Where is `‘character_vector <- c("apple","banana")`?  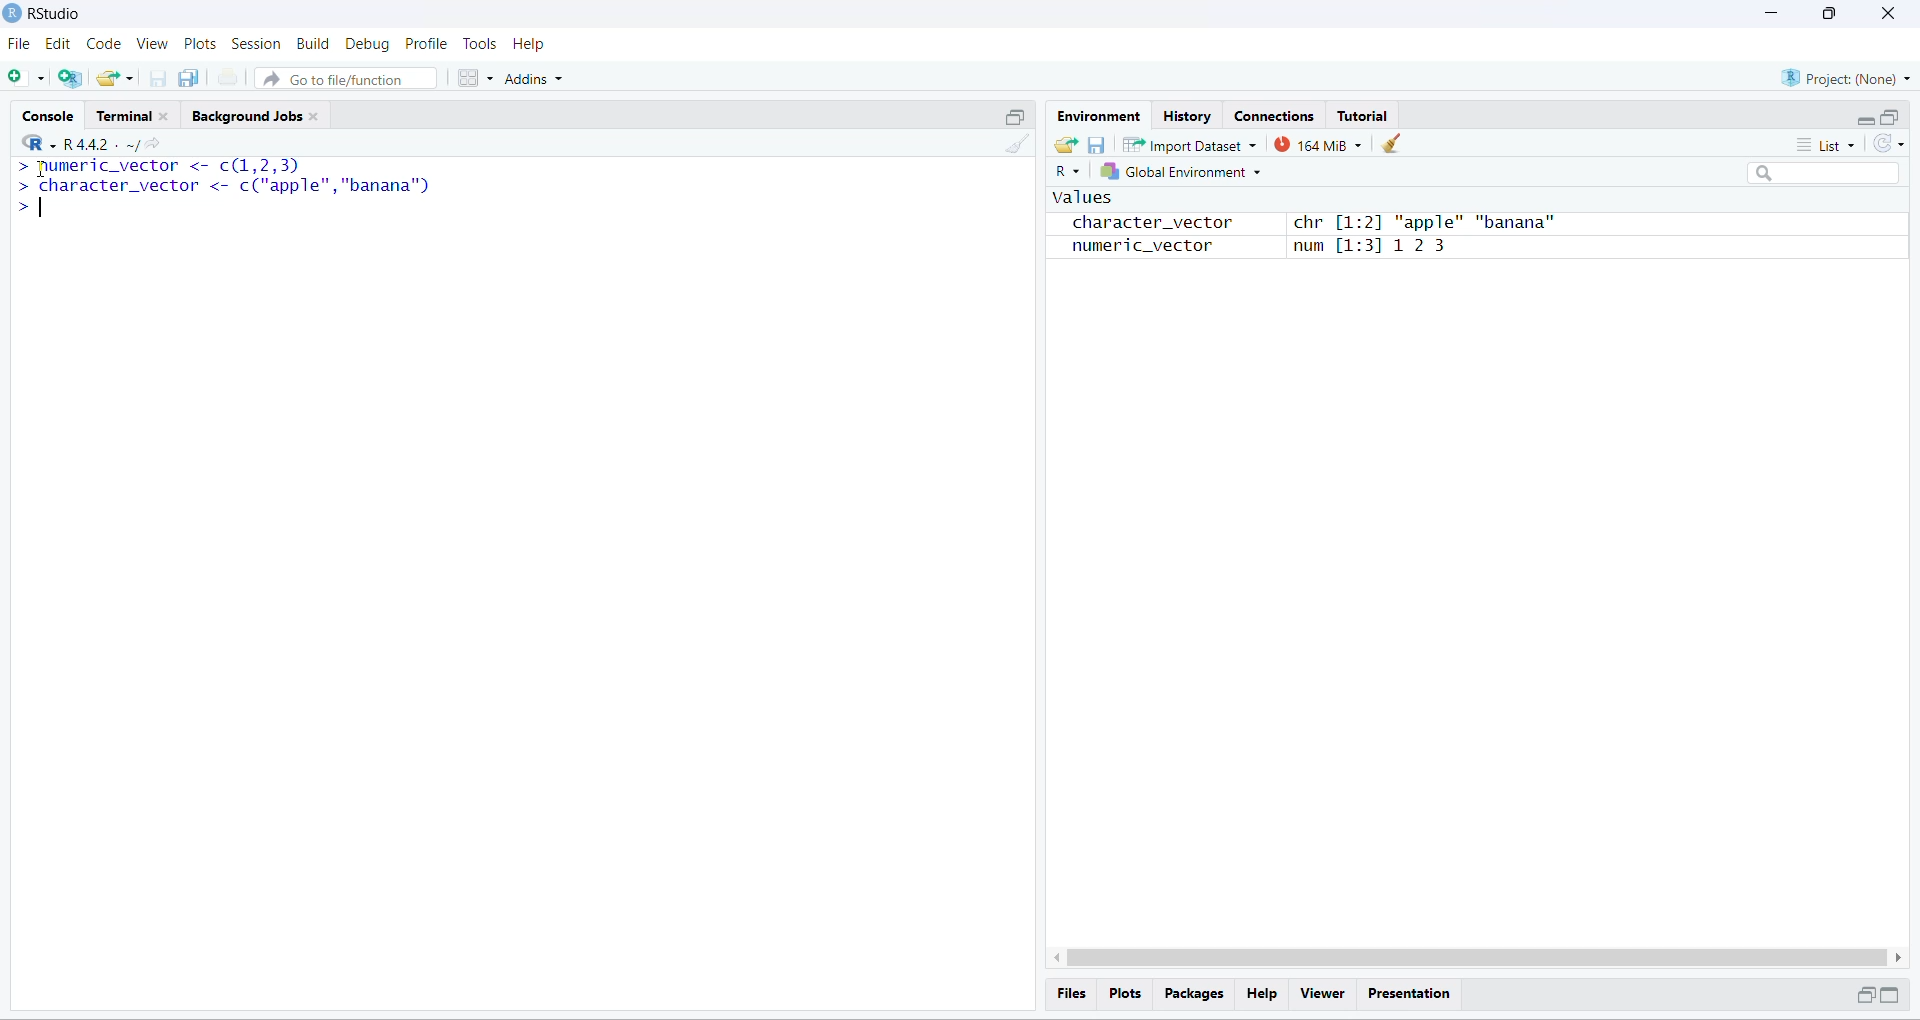 ‘character_vector <- c("apple","banana") is located at coordinates (224, 187).